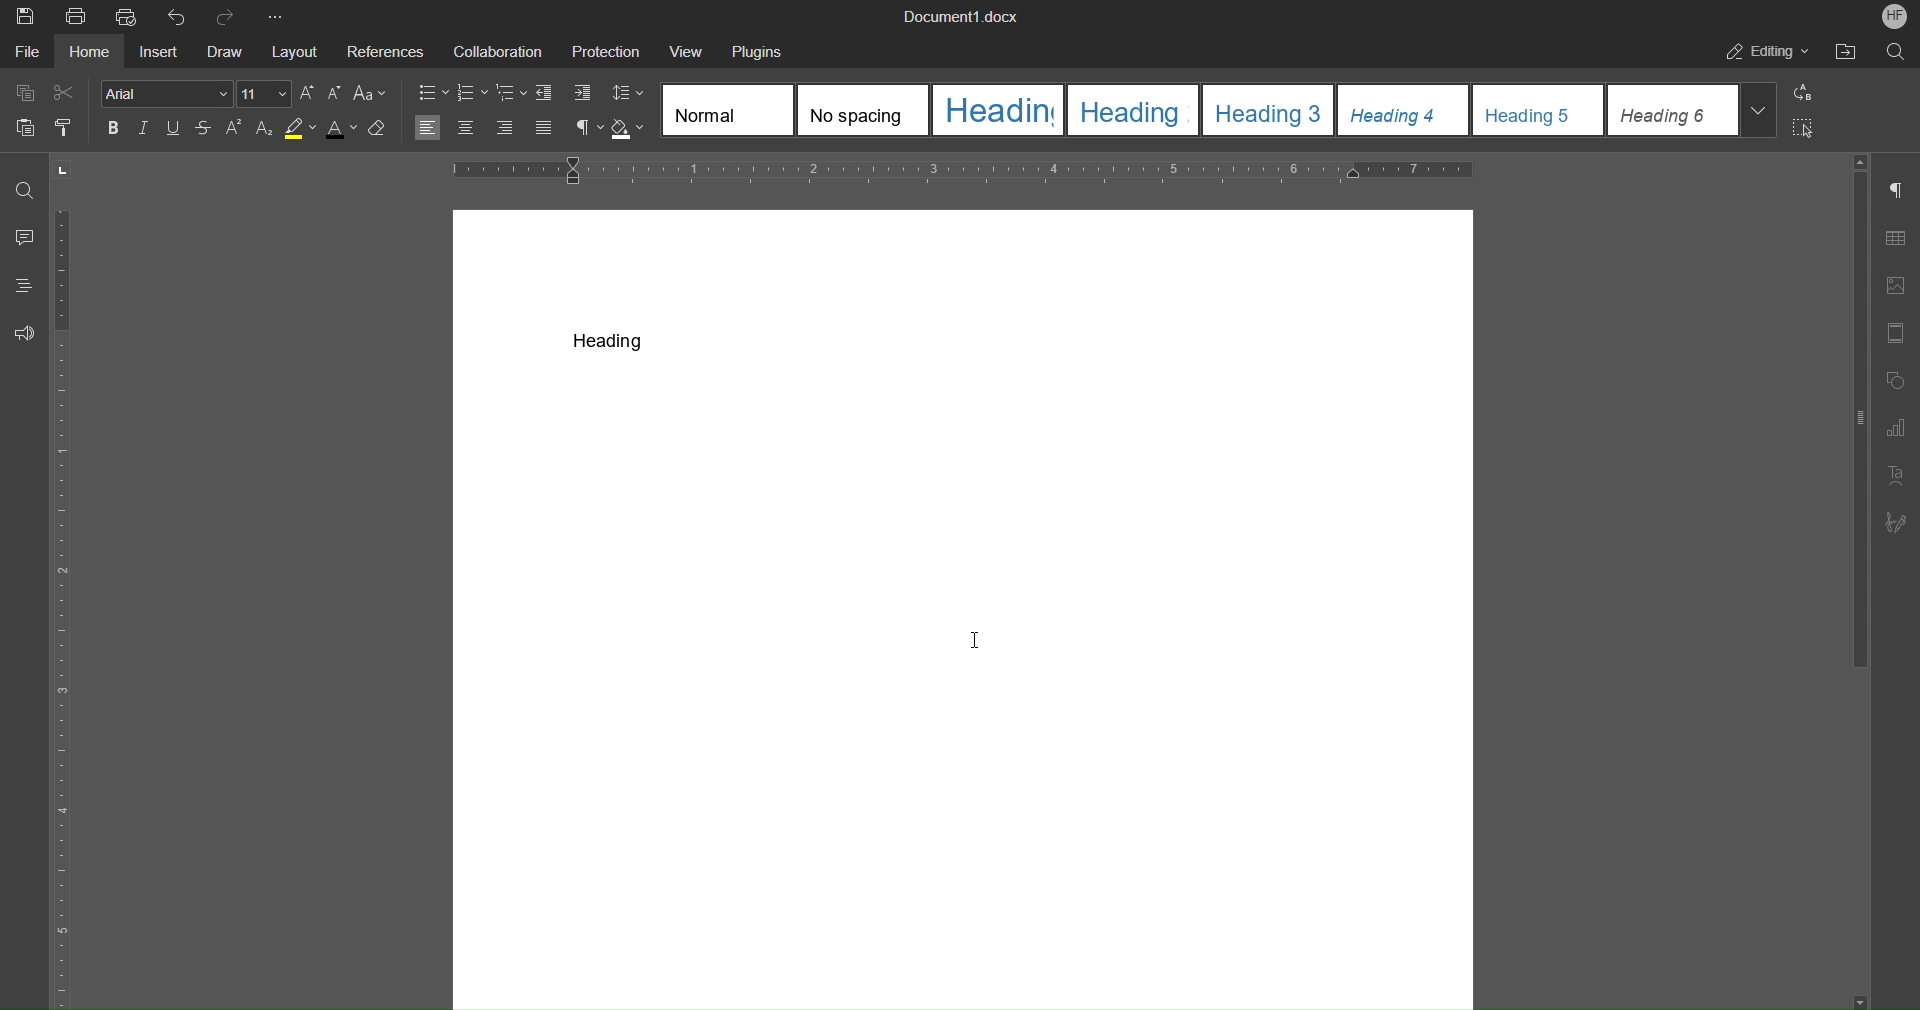 This screenshot has width=1920, height=1010. I want to click on Search, so click(1897, 48).